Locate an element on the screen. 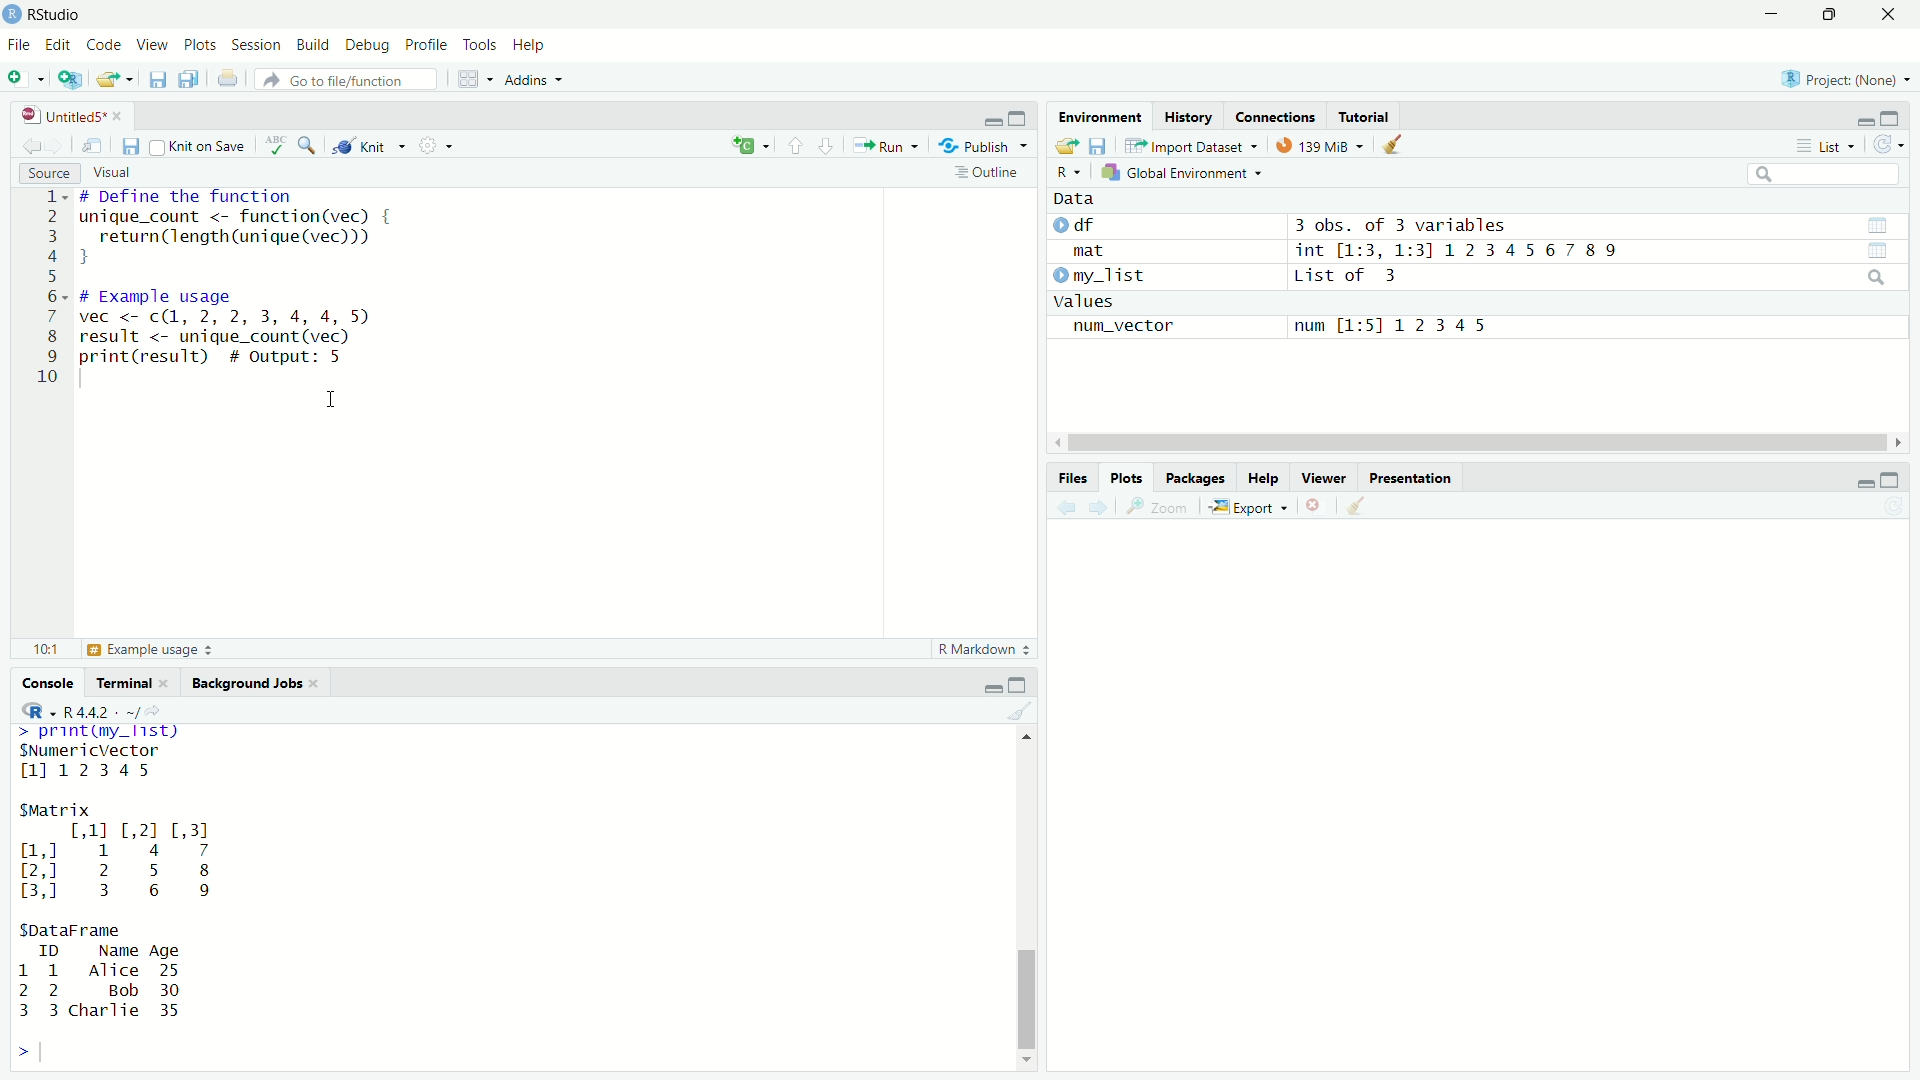 This screenshot has height=1080, width=1920. clear current plot is located at coordinates (1316, 507).